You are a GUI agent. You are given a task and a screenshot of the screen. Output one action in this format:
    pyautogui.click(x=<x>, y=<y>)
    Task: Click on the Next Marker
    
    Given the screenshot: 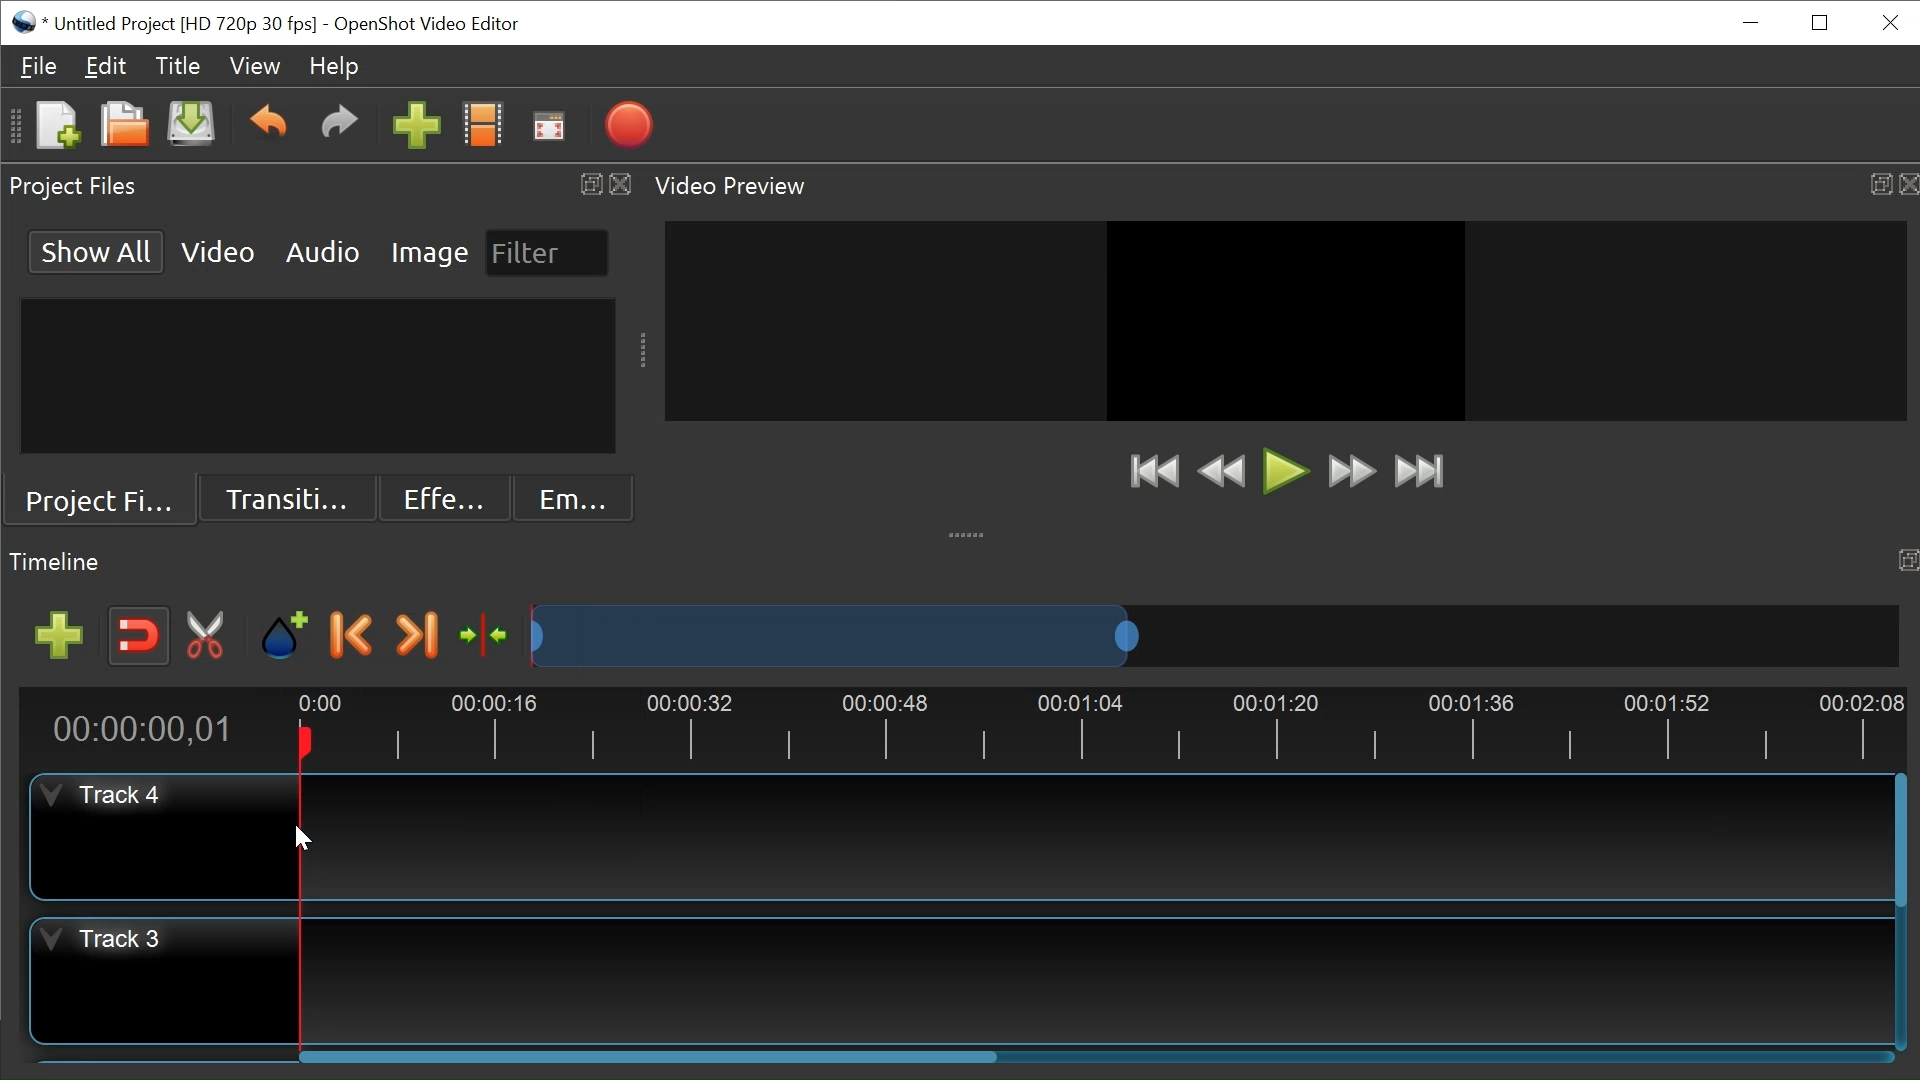 What is the action you would take?
    pyautogui.click(x=416, y=635)
    